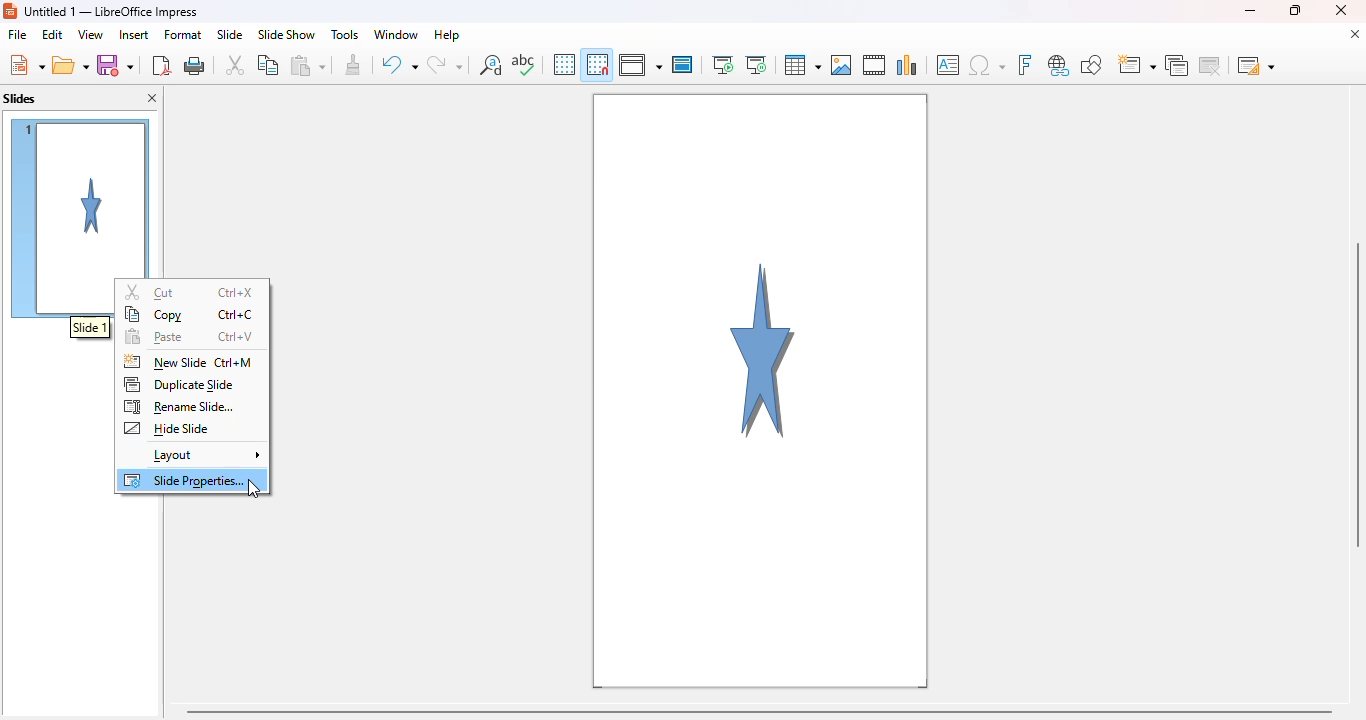 The width and height of the screenshot is (1366, 720). I want to click on rename slide, so click(178, 407).